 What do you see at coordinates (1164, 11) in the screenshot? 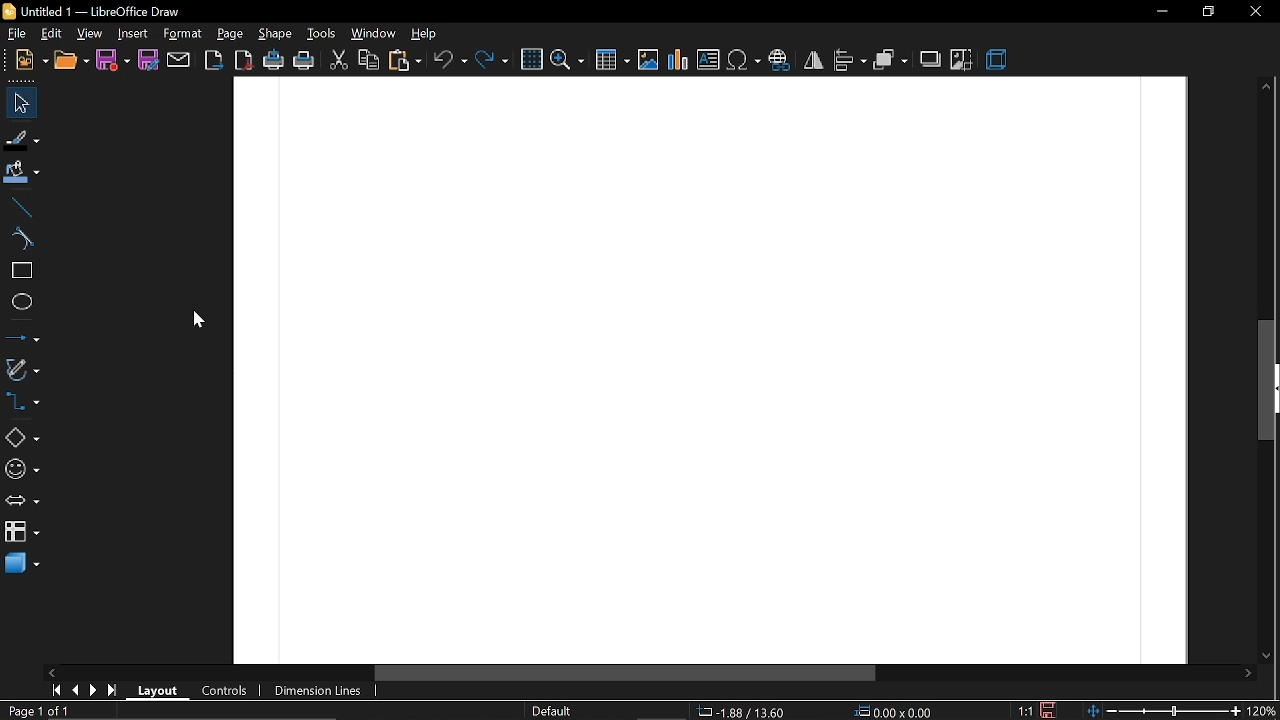
I see `minimize` at bounding box center [1164, 11].